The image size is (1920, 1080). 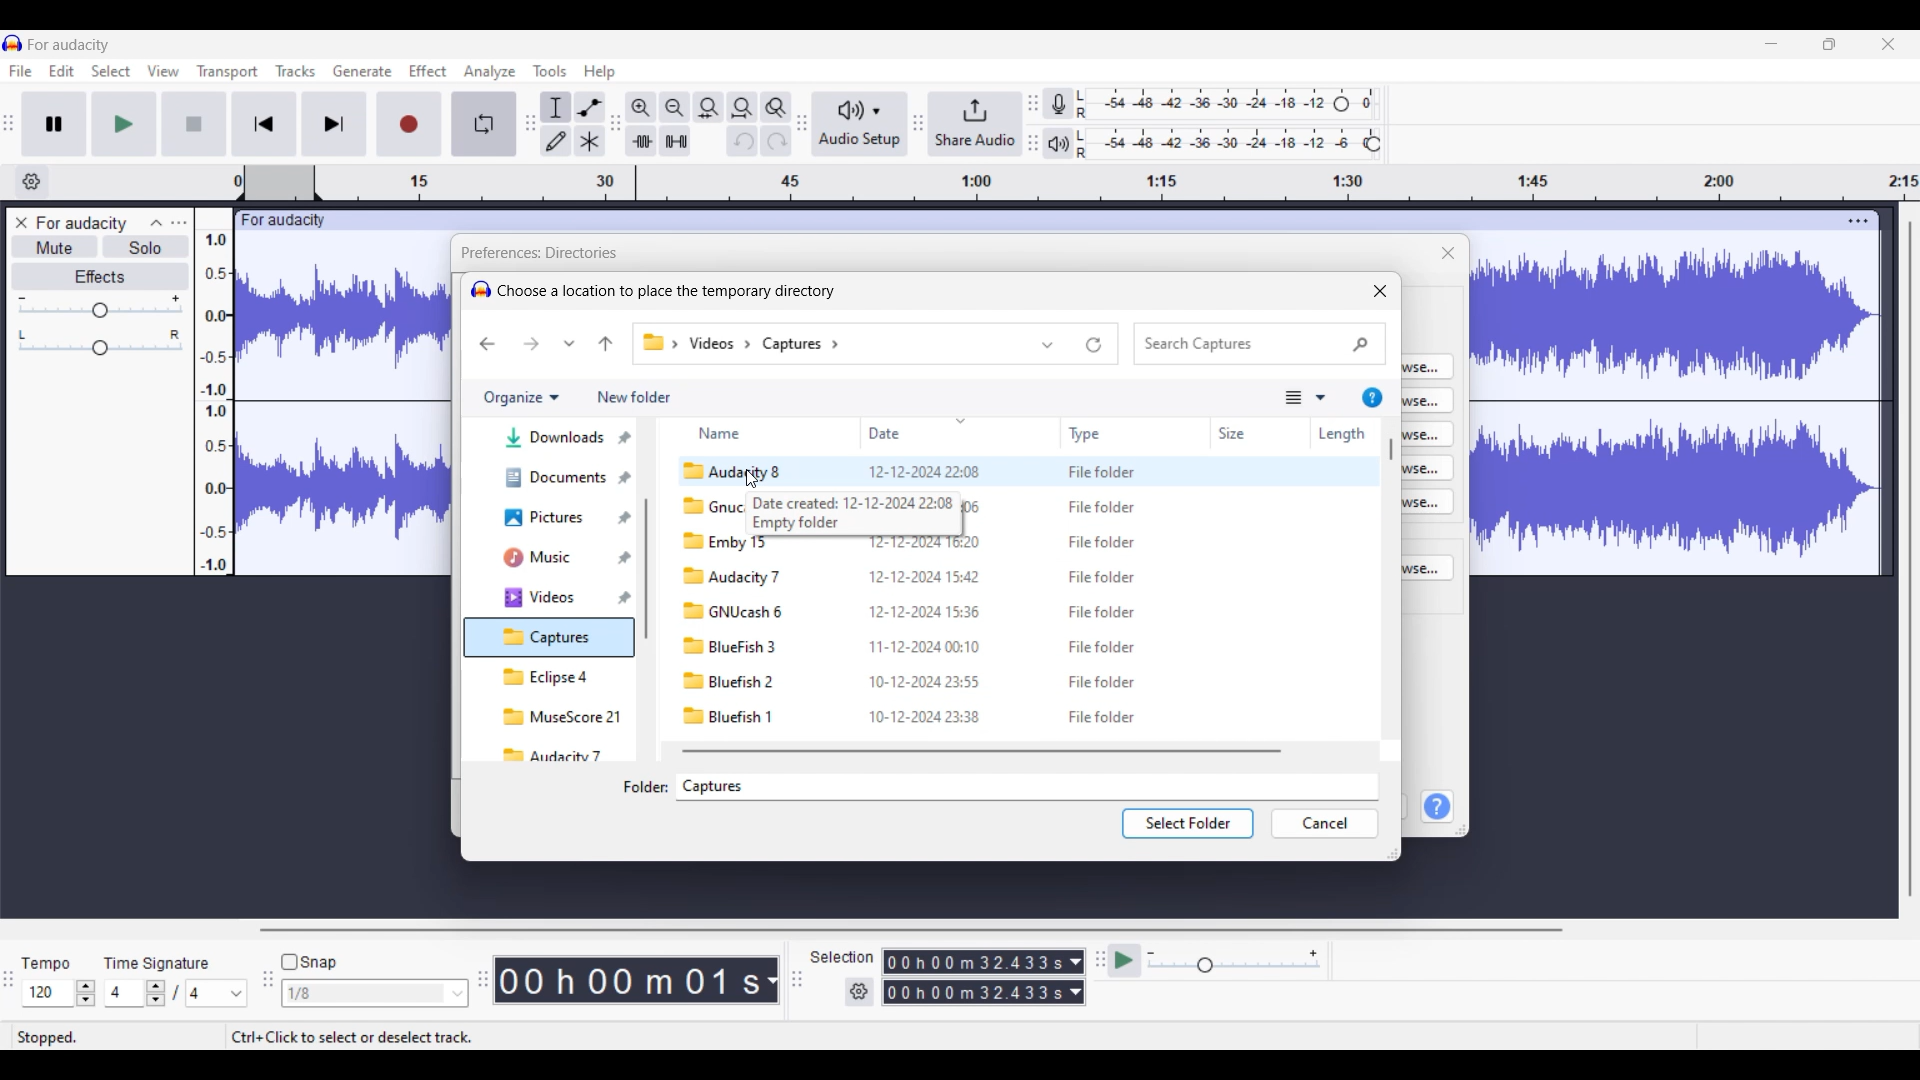 I want to click on Input time signature, so click(x=124, y=993).